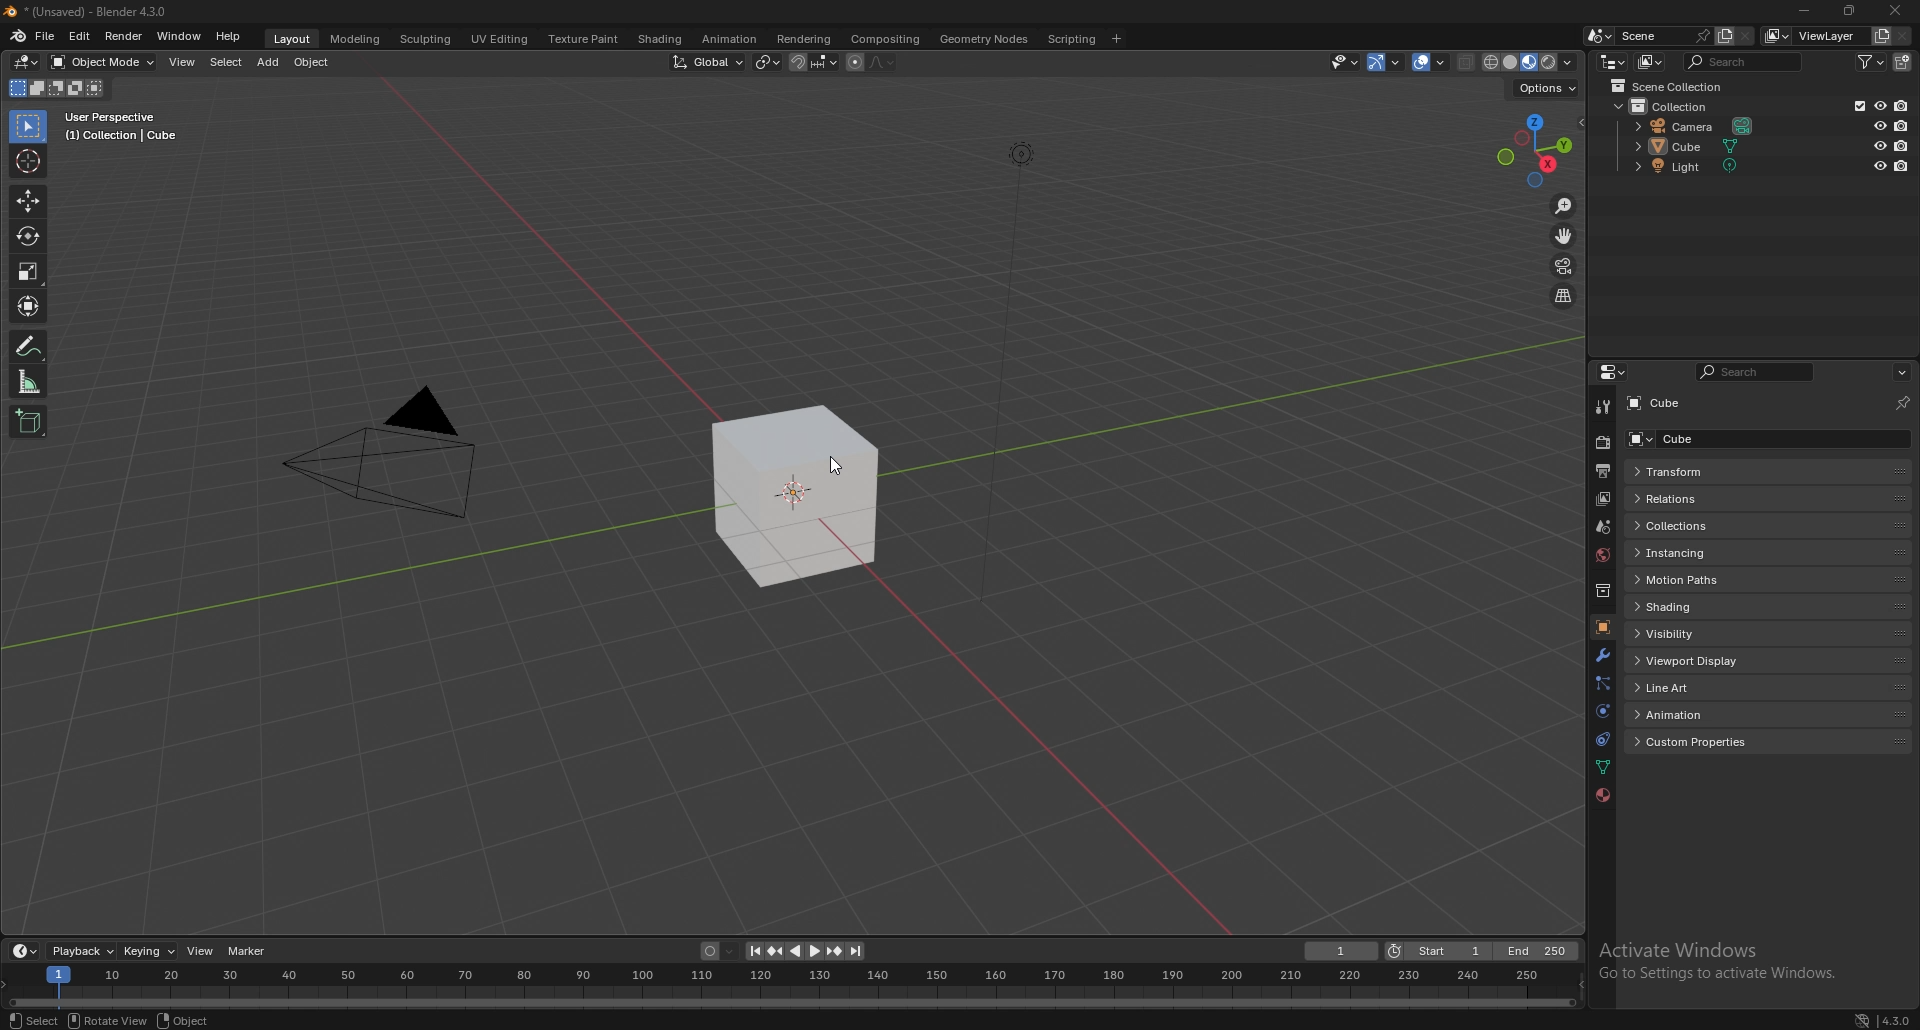 This screenshot has width=1920, height=1030. Describe the element at coordinates (1601, 591) in the screenshot. I see `collection` at that location.